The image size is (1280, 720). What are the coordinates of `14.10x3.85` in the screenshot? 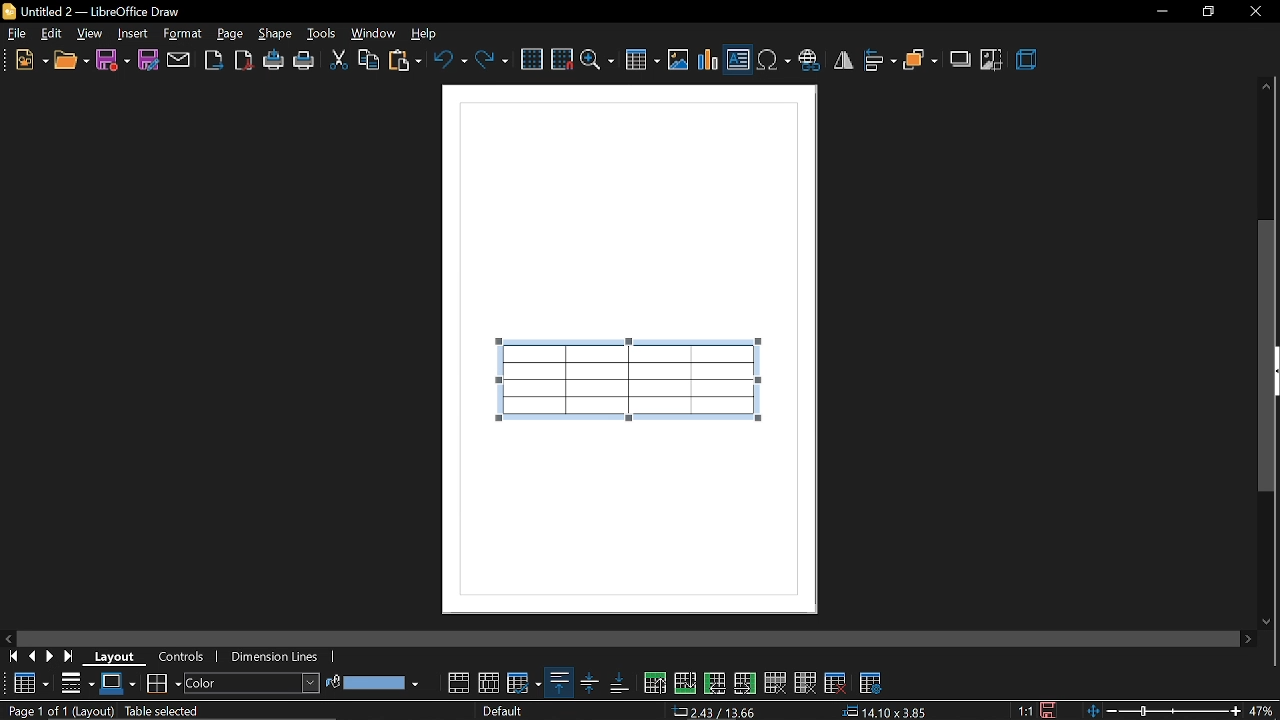 It's located at (886, 713).